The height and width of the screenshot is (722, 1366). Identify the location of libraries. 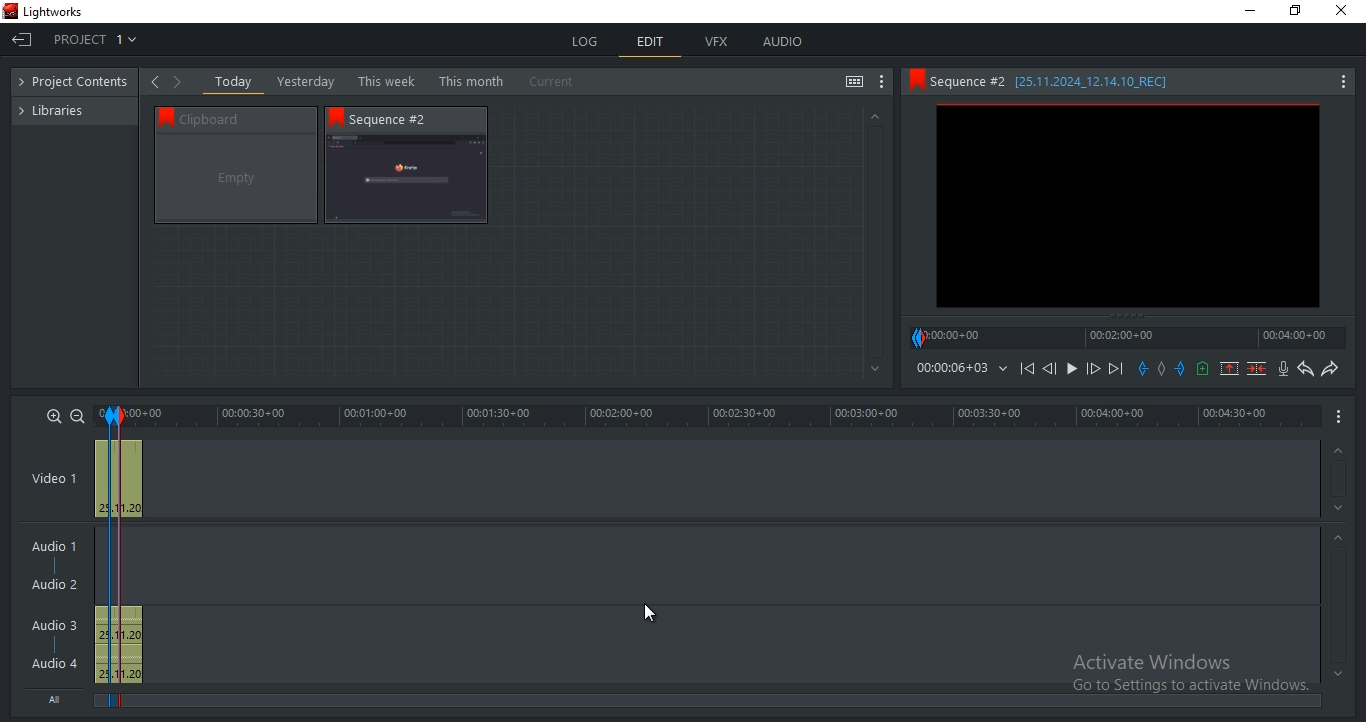
(61, 109).